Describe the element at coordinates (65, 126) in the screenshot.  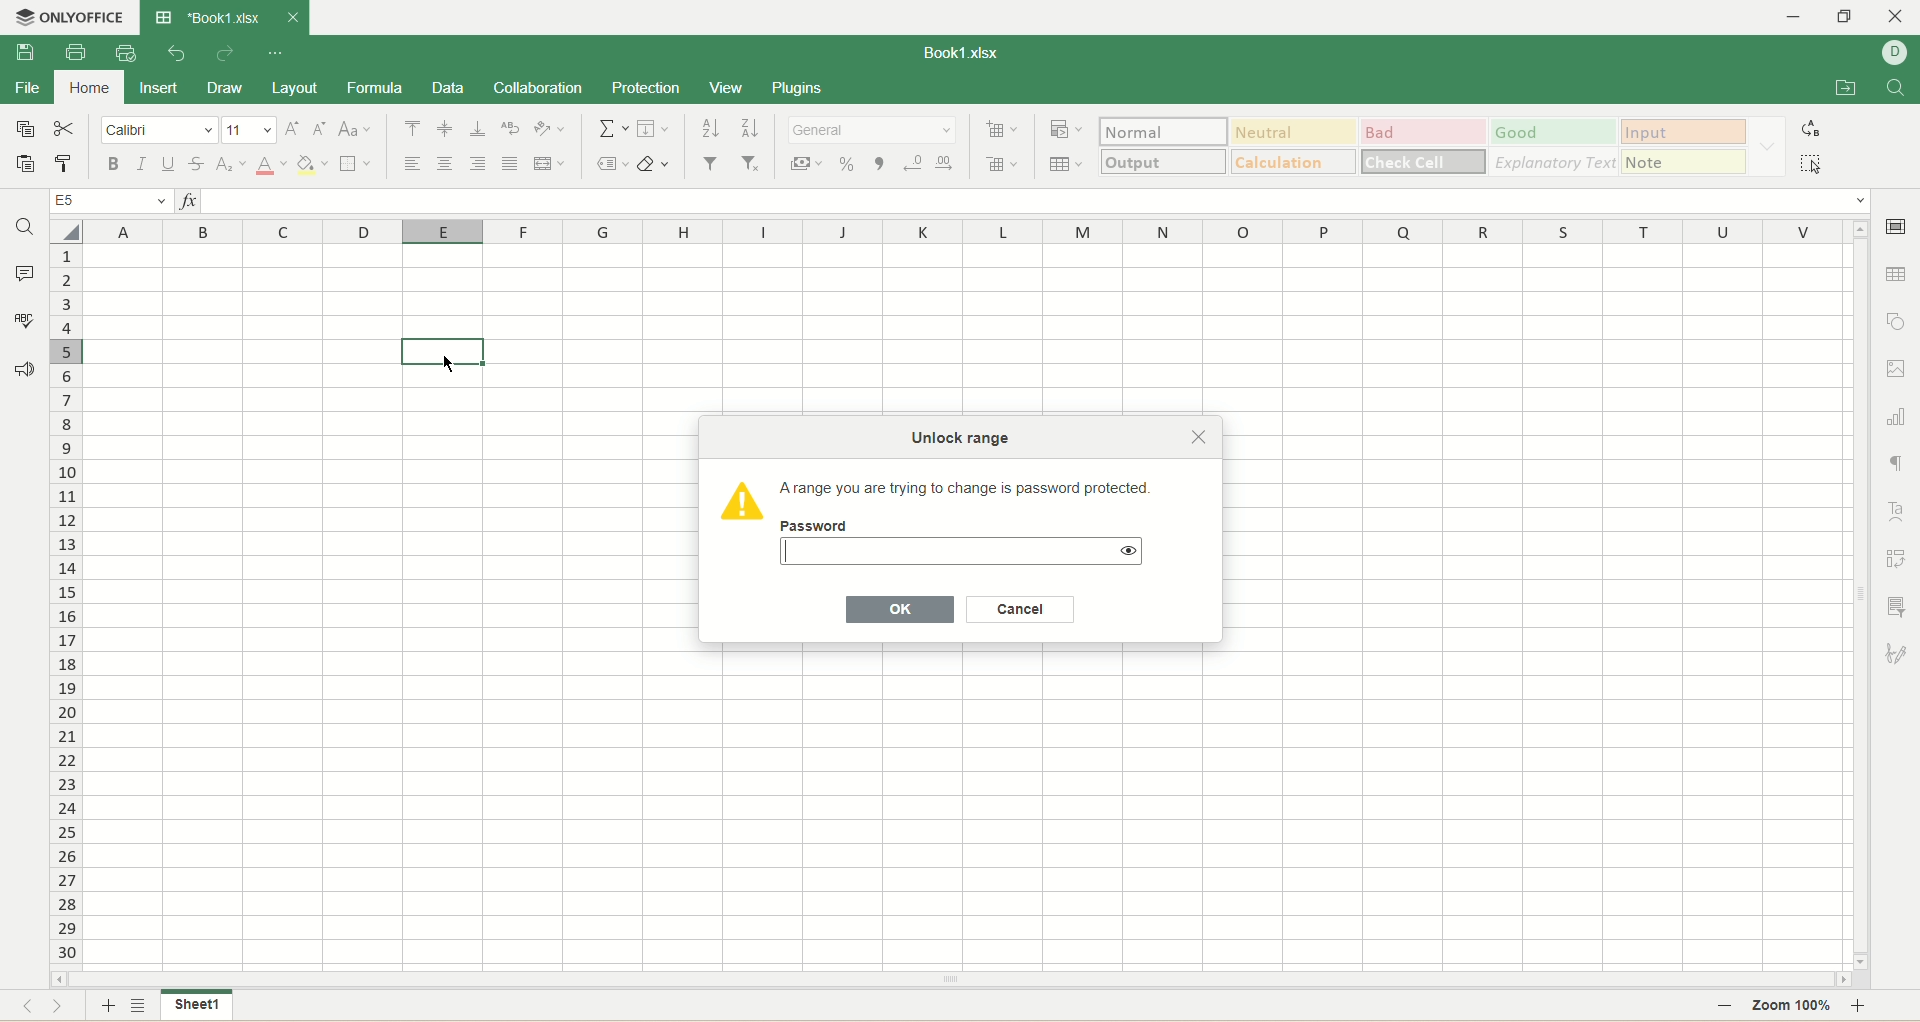
I see `cut` at that location.